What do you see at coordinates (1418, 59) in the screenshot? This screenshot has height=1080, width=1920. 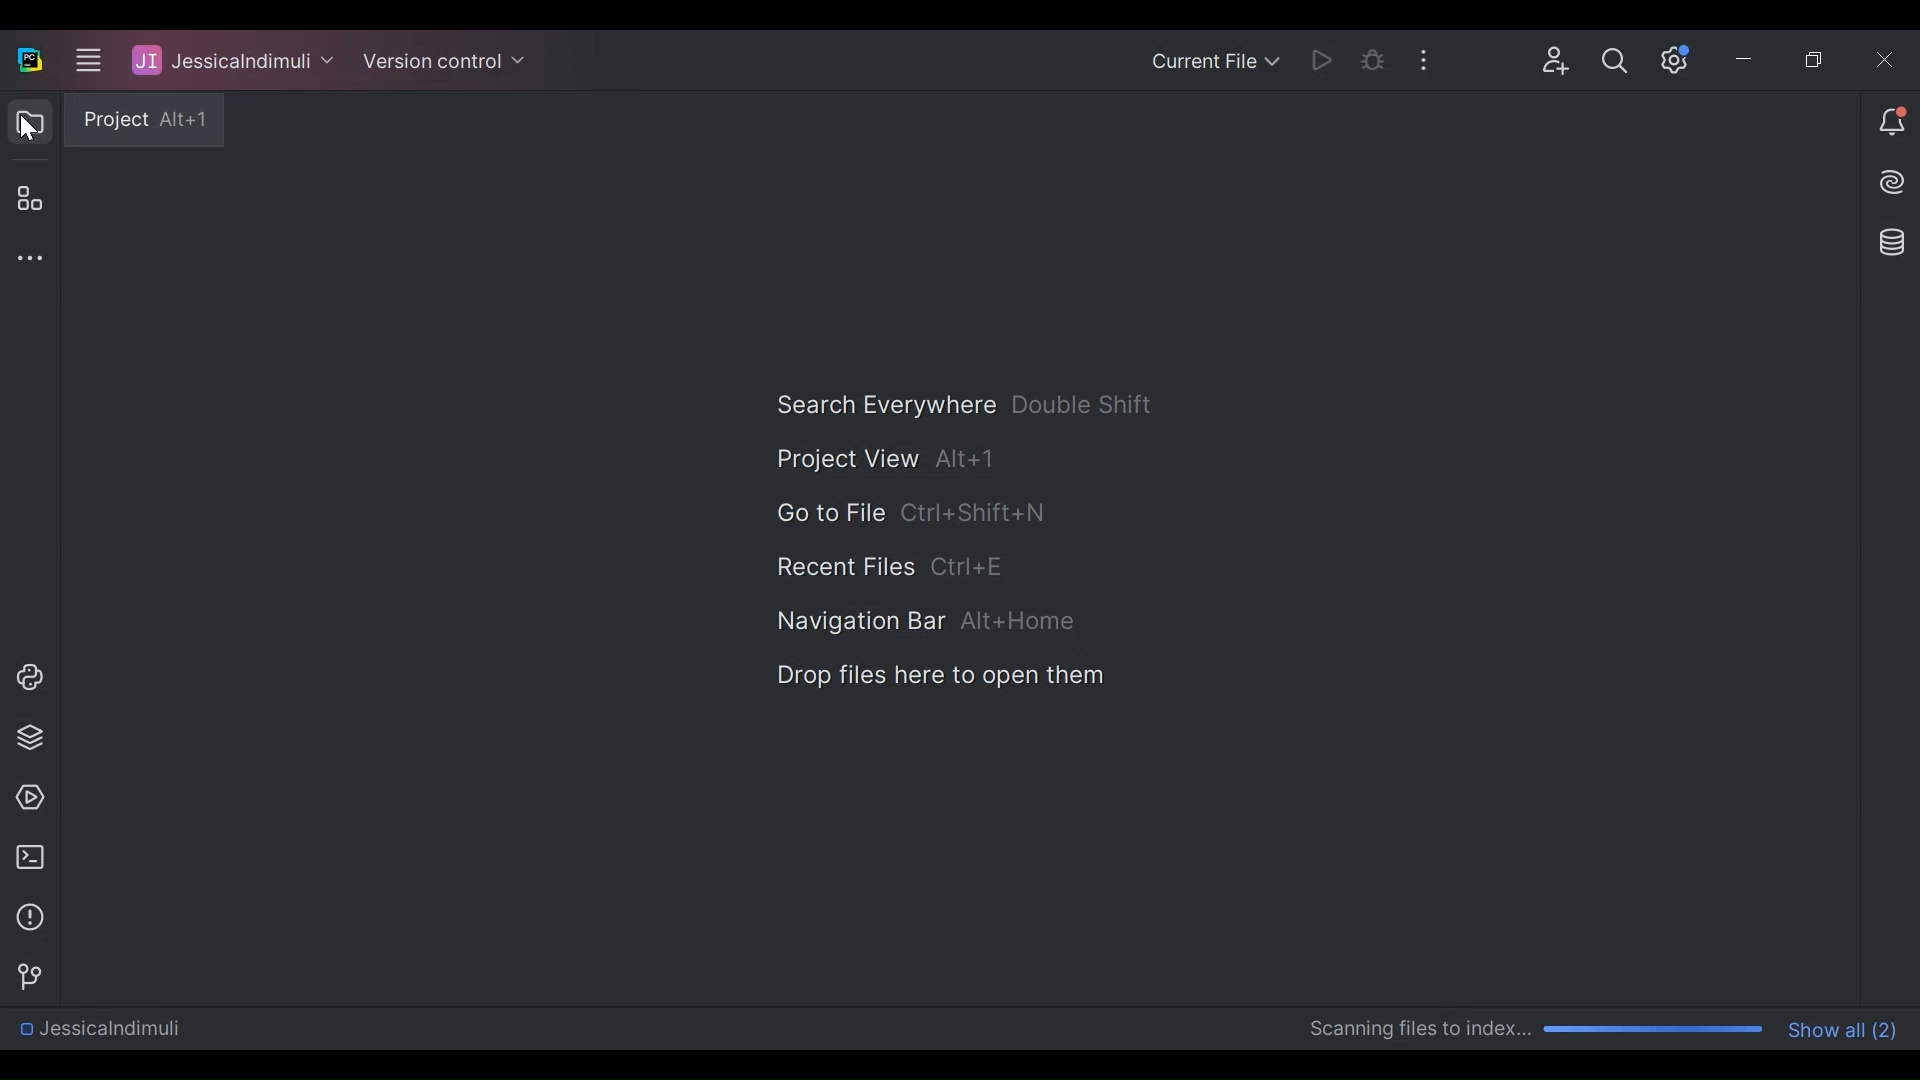 I see `More Options` at bounding box center [1418, 59].